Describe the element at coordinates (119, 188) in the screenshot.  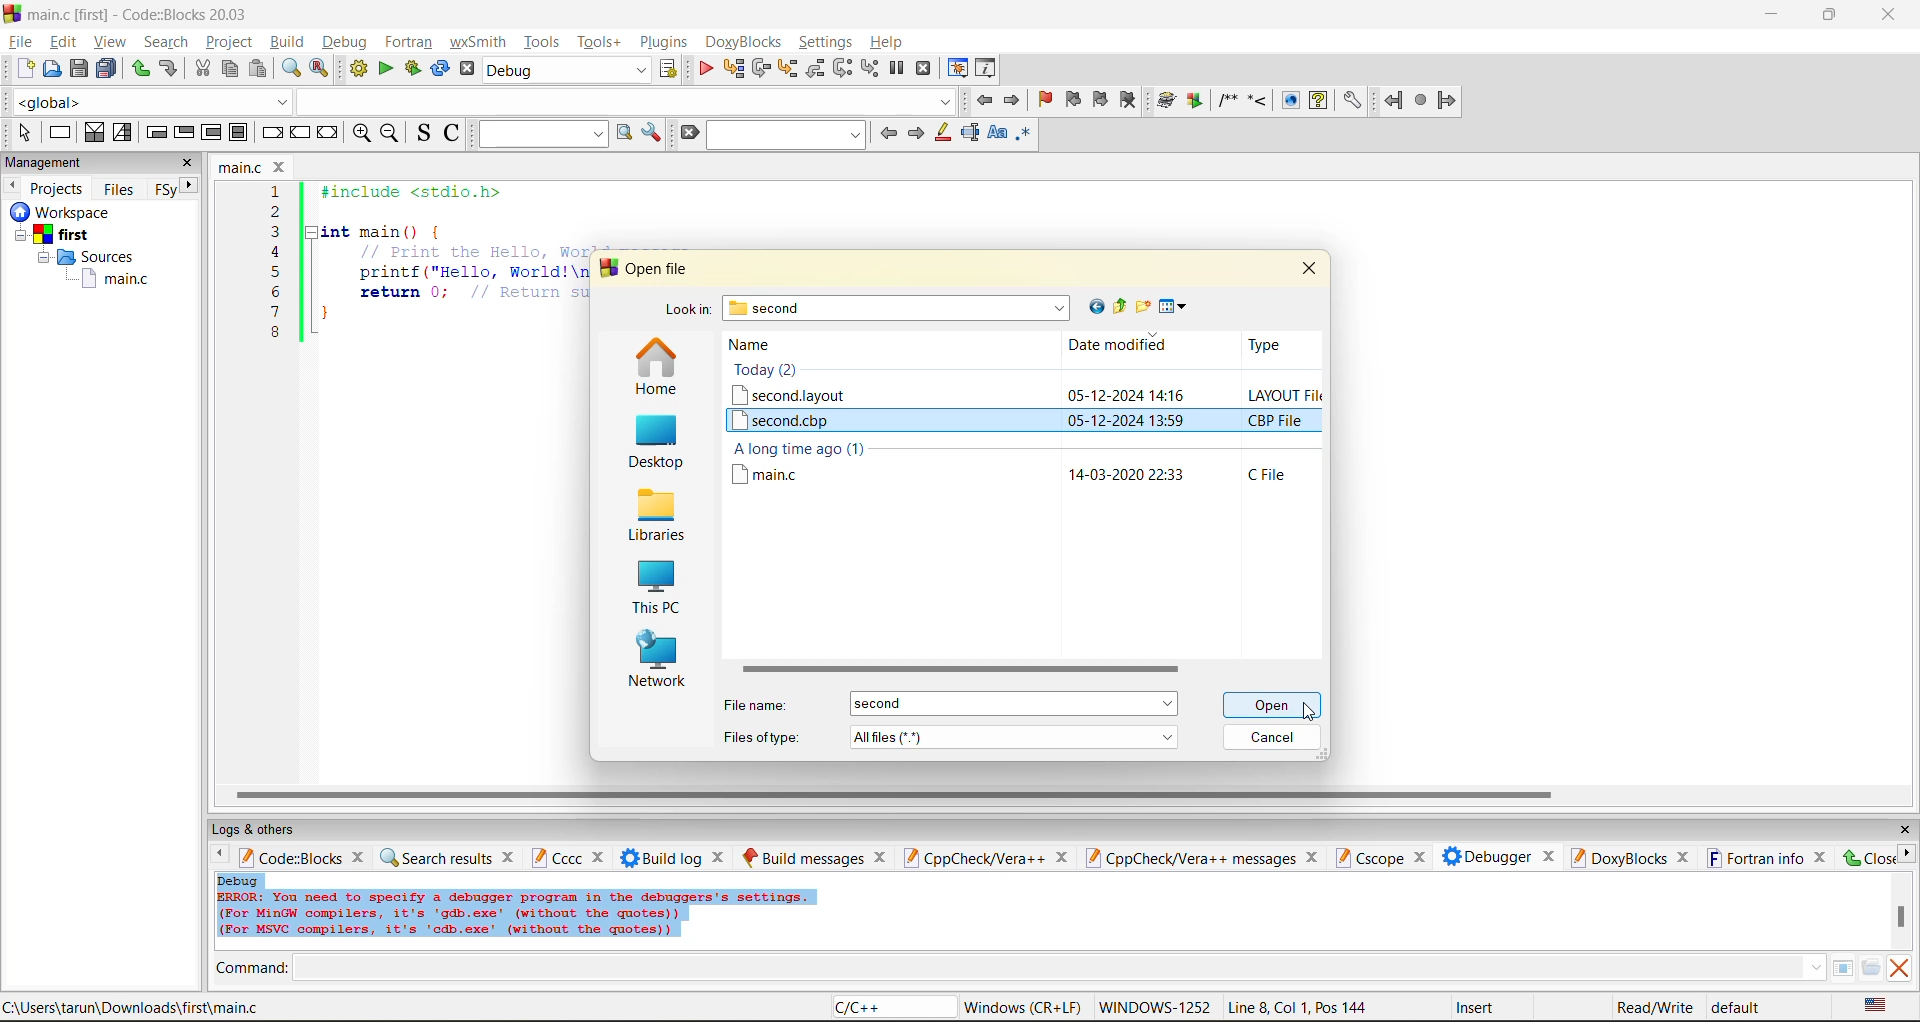
I see `files` at that location.